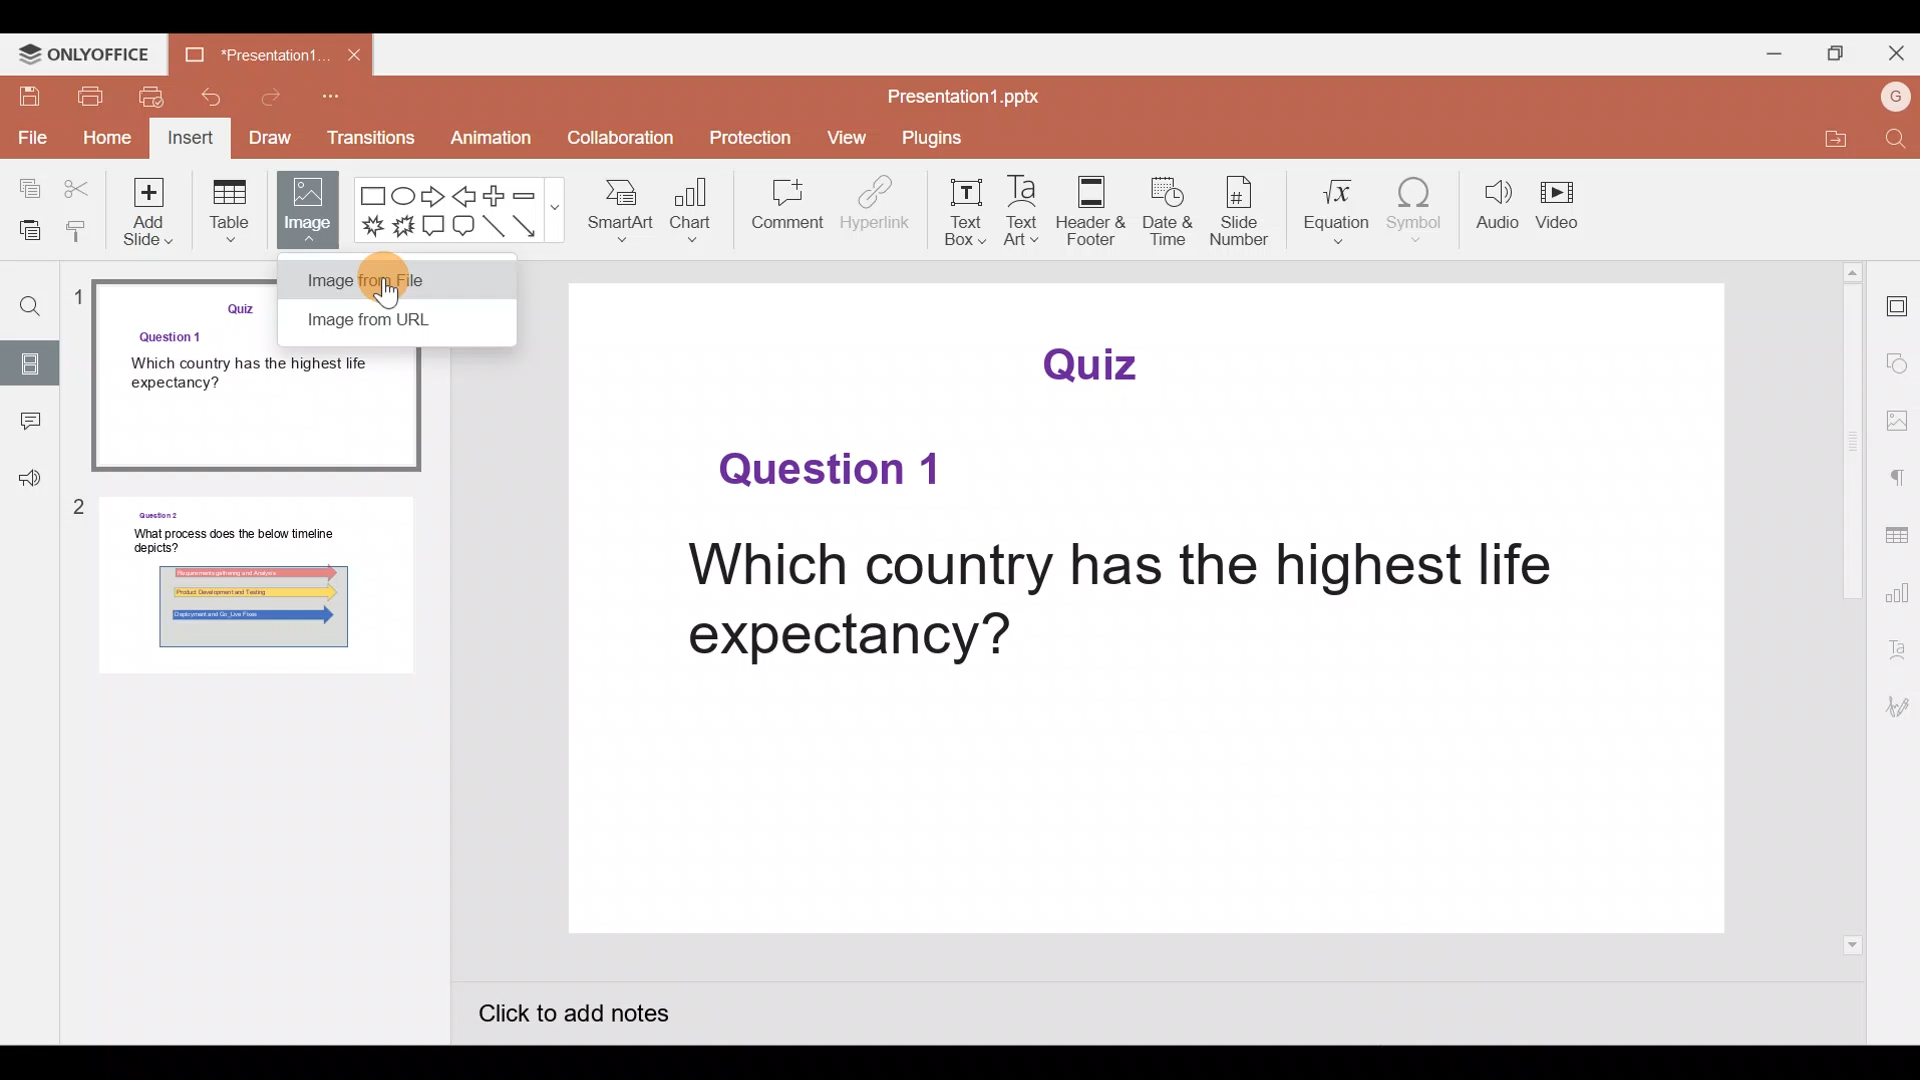 The width and height of the screenshot is (1920, 1080). I want to click on Presentation1.pptx, so click(966, 96).